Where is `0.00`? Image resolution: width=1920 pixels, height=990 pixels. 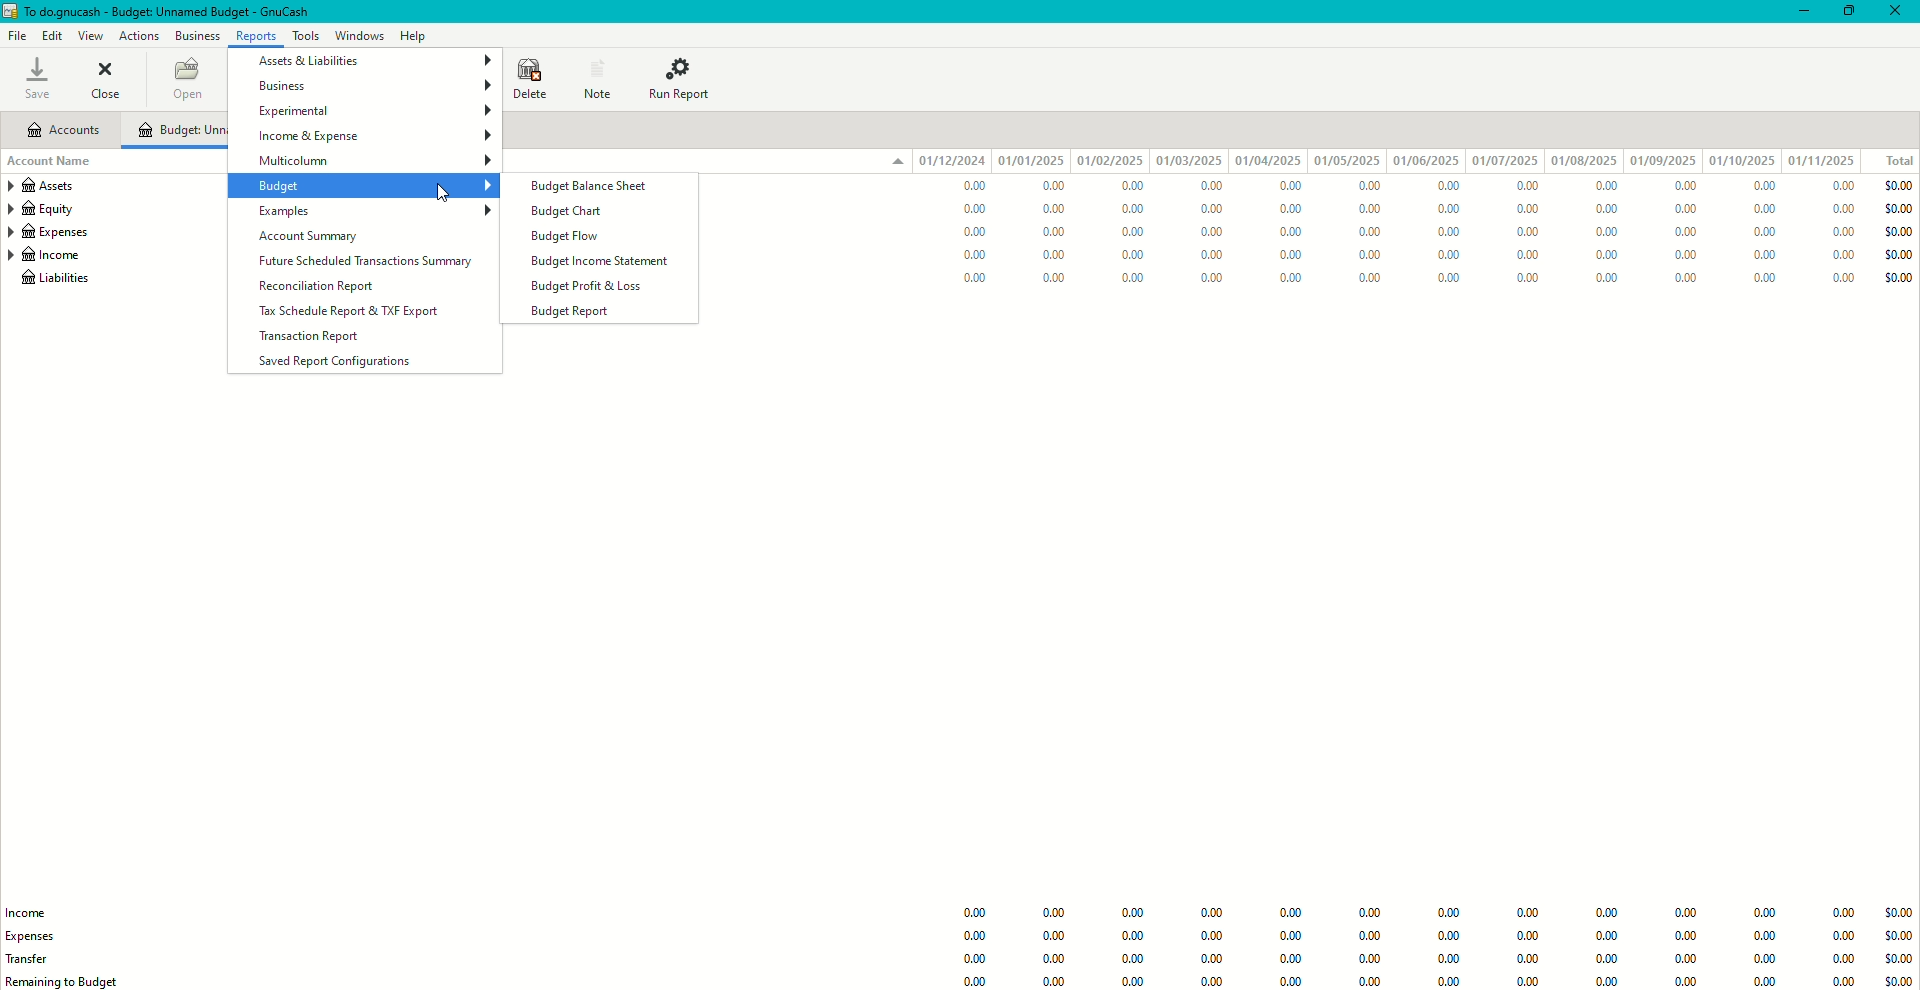 0.00 is located at coordinates (980, 912).